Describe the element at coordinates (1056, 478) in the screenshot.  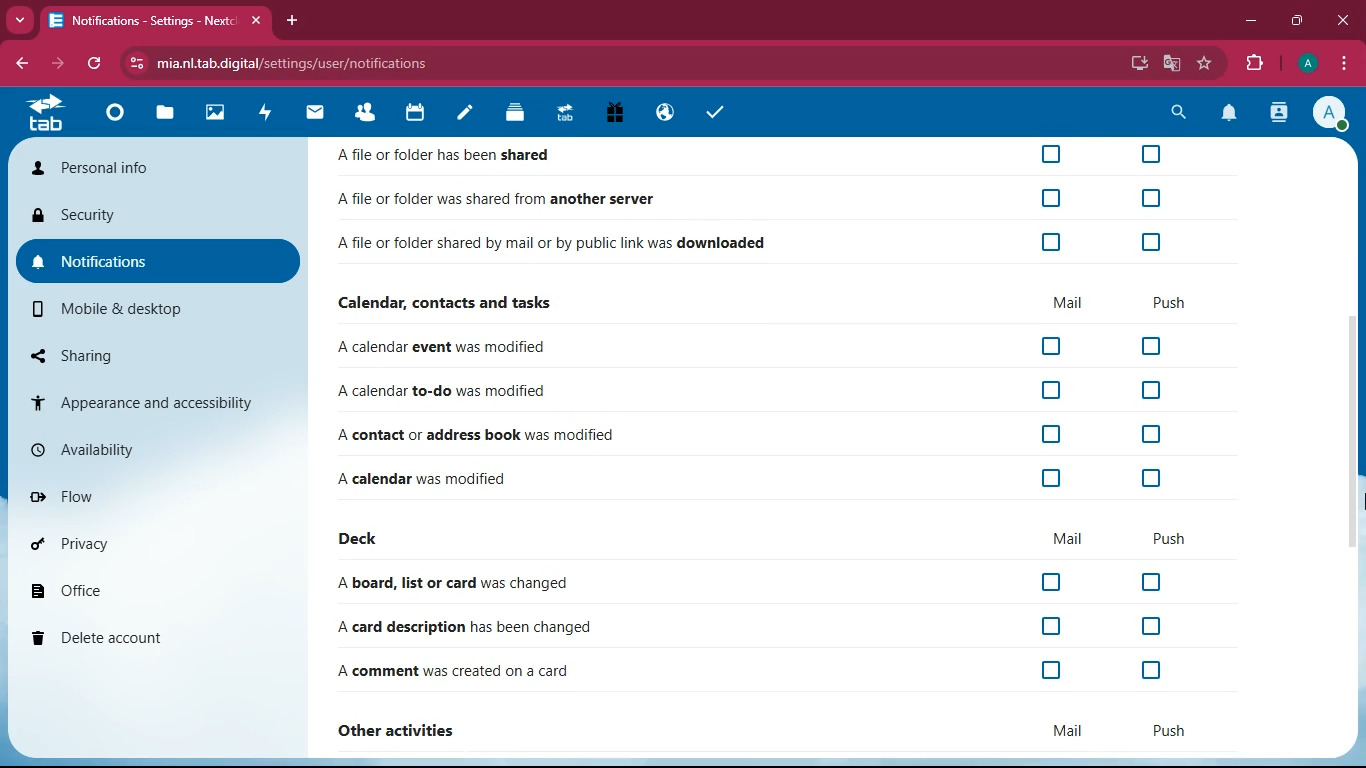
I see `off` at that location.